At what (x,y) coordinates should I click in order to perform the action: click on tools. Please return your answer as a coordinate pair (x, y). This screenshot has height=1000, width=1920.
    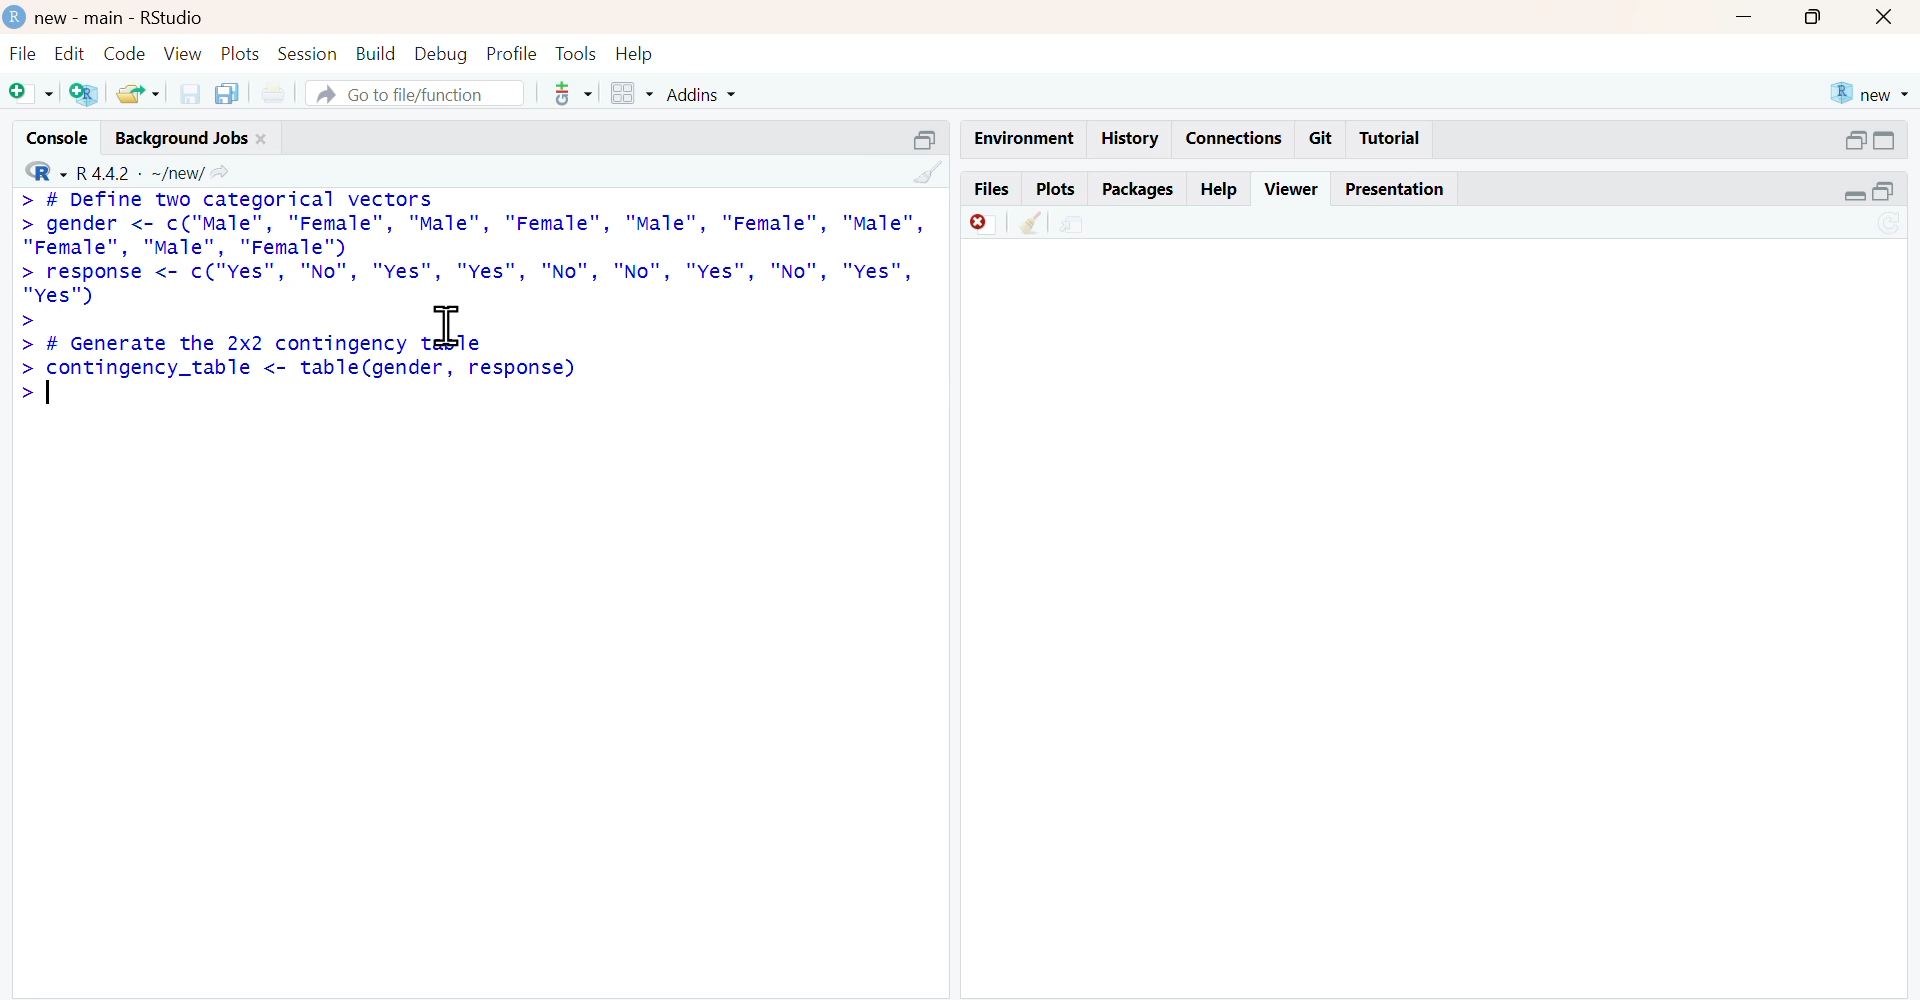
    Looking at the image, I should click on (576, 55).